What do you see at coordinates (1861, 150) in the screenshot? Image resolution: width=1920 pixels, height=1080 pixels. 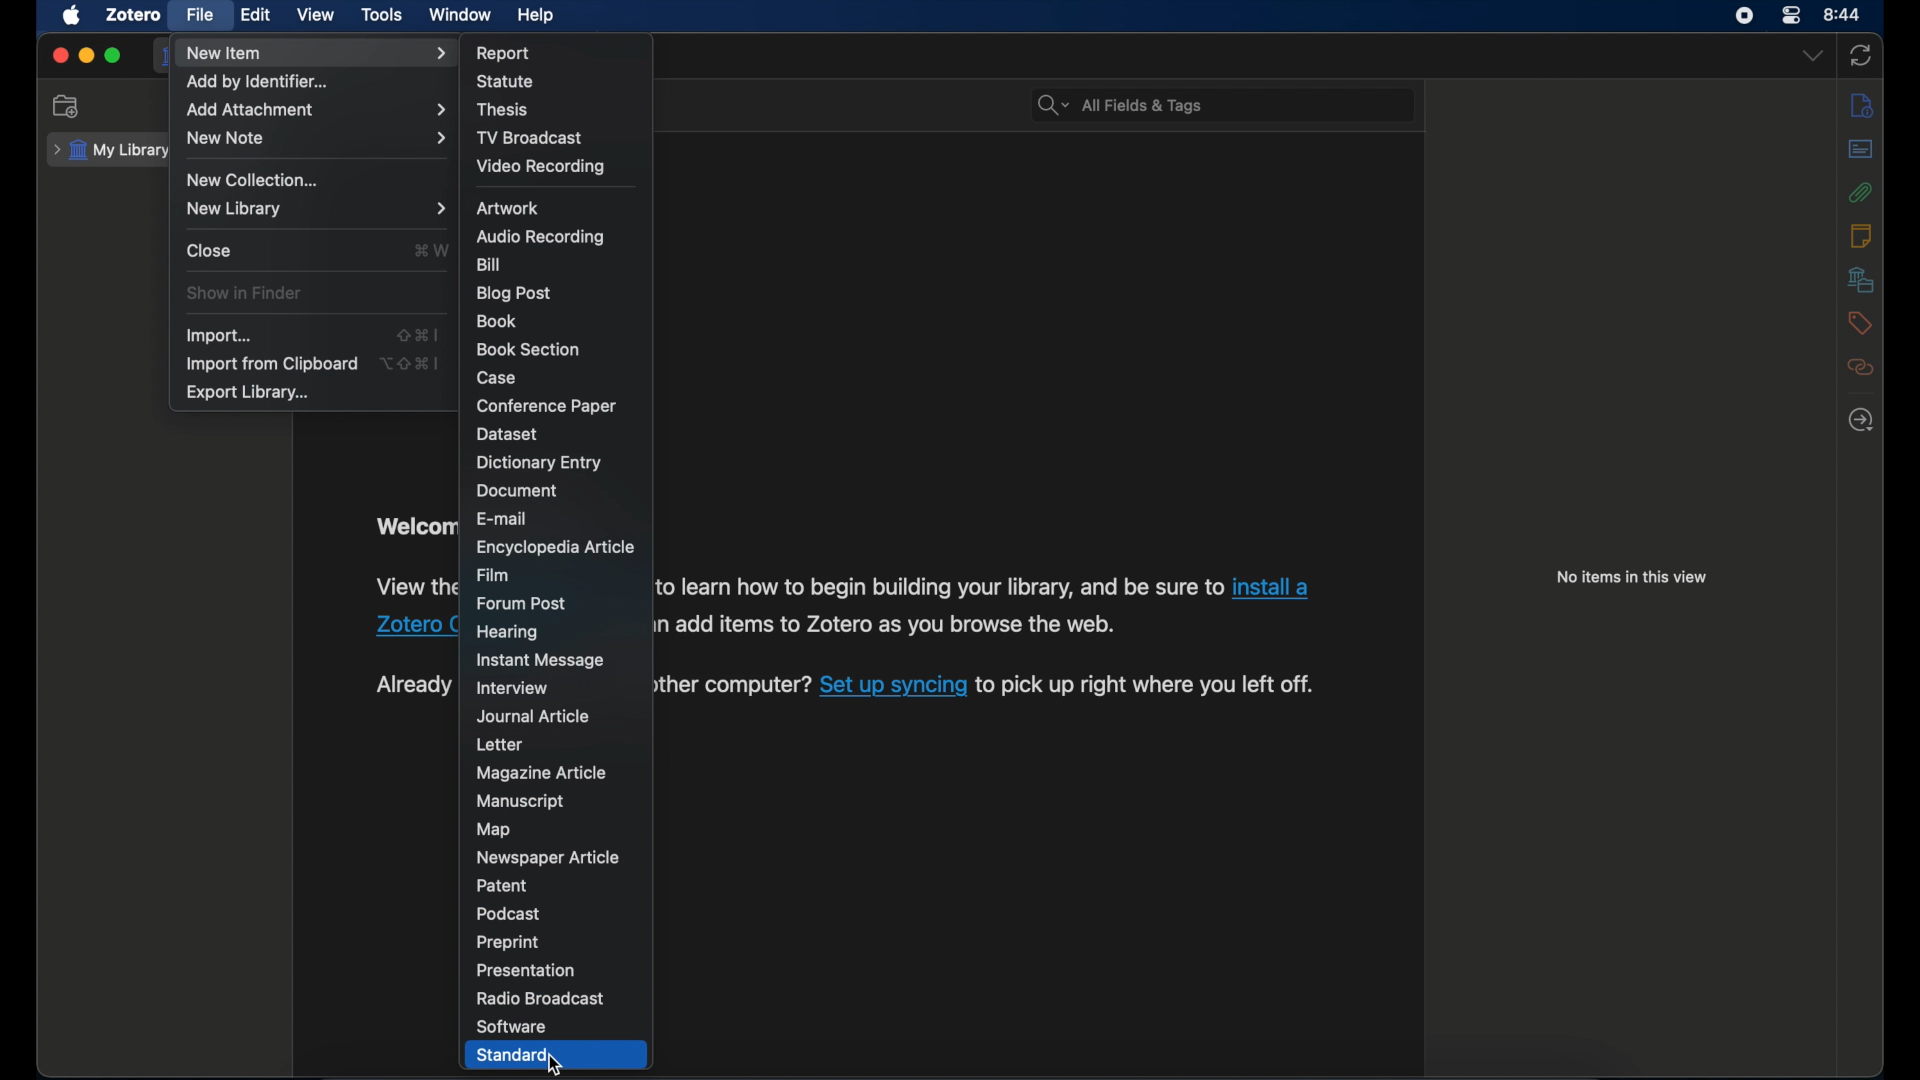 I see `abstract` at bounding box center [1861, 150].